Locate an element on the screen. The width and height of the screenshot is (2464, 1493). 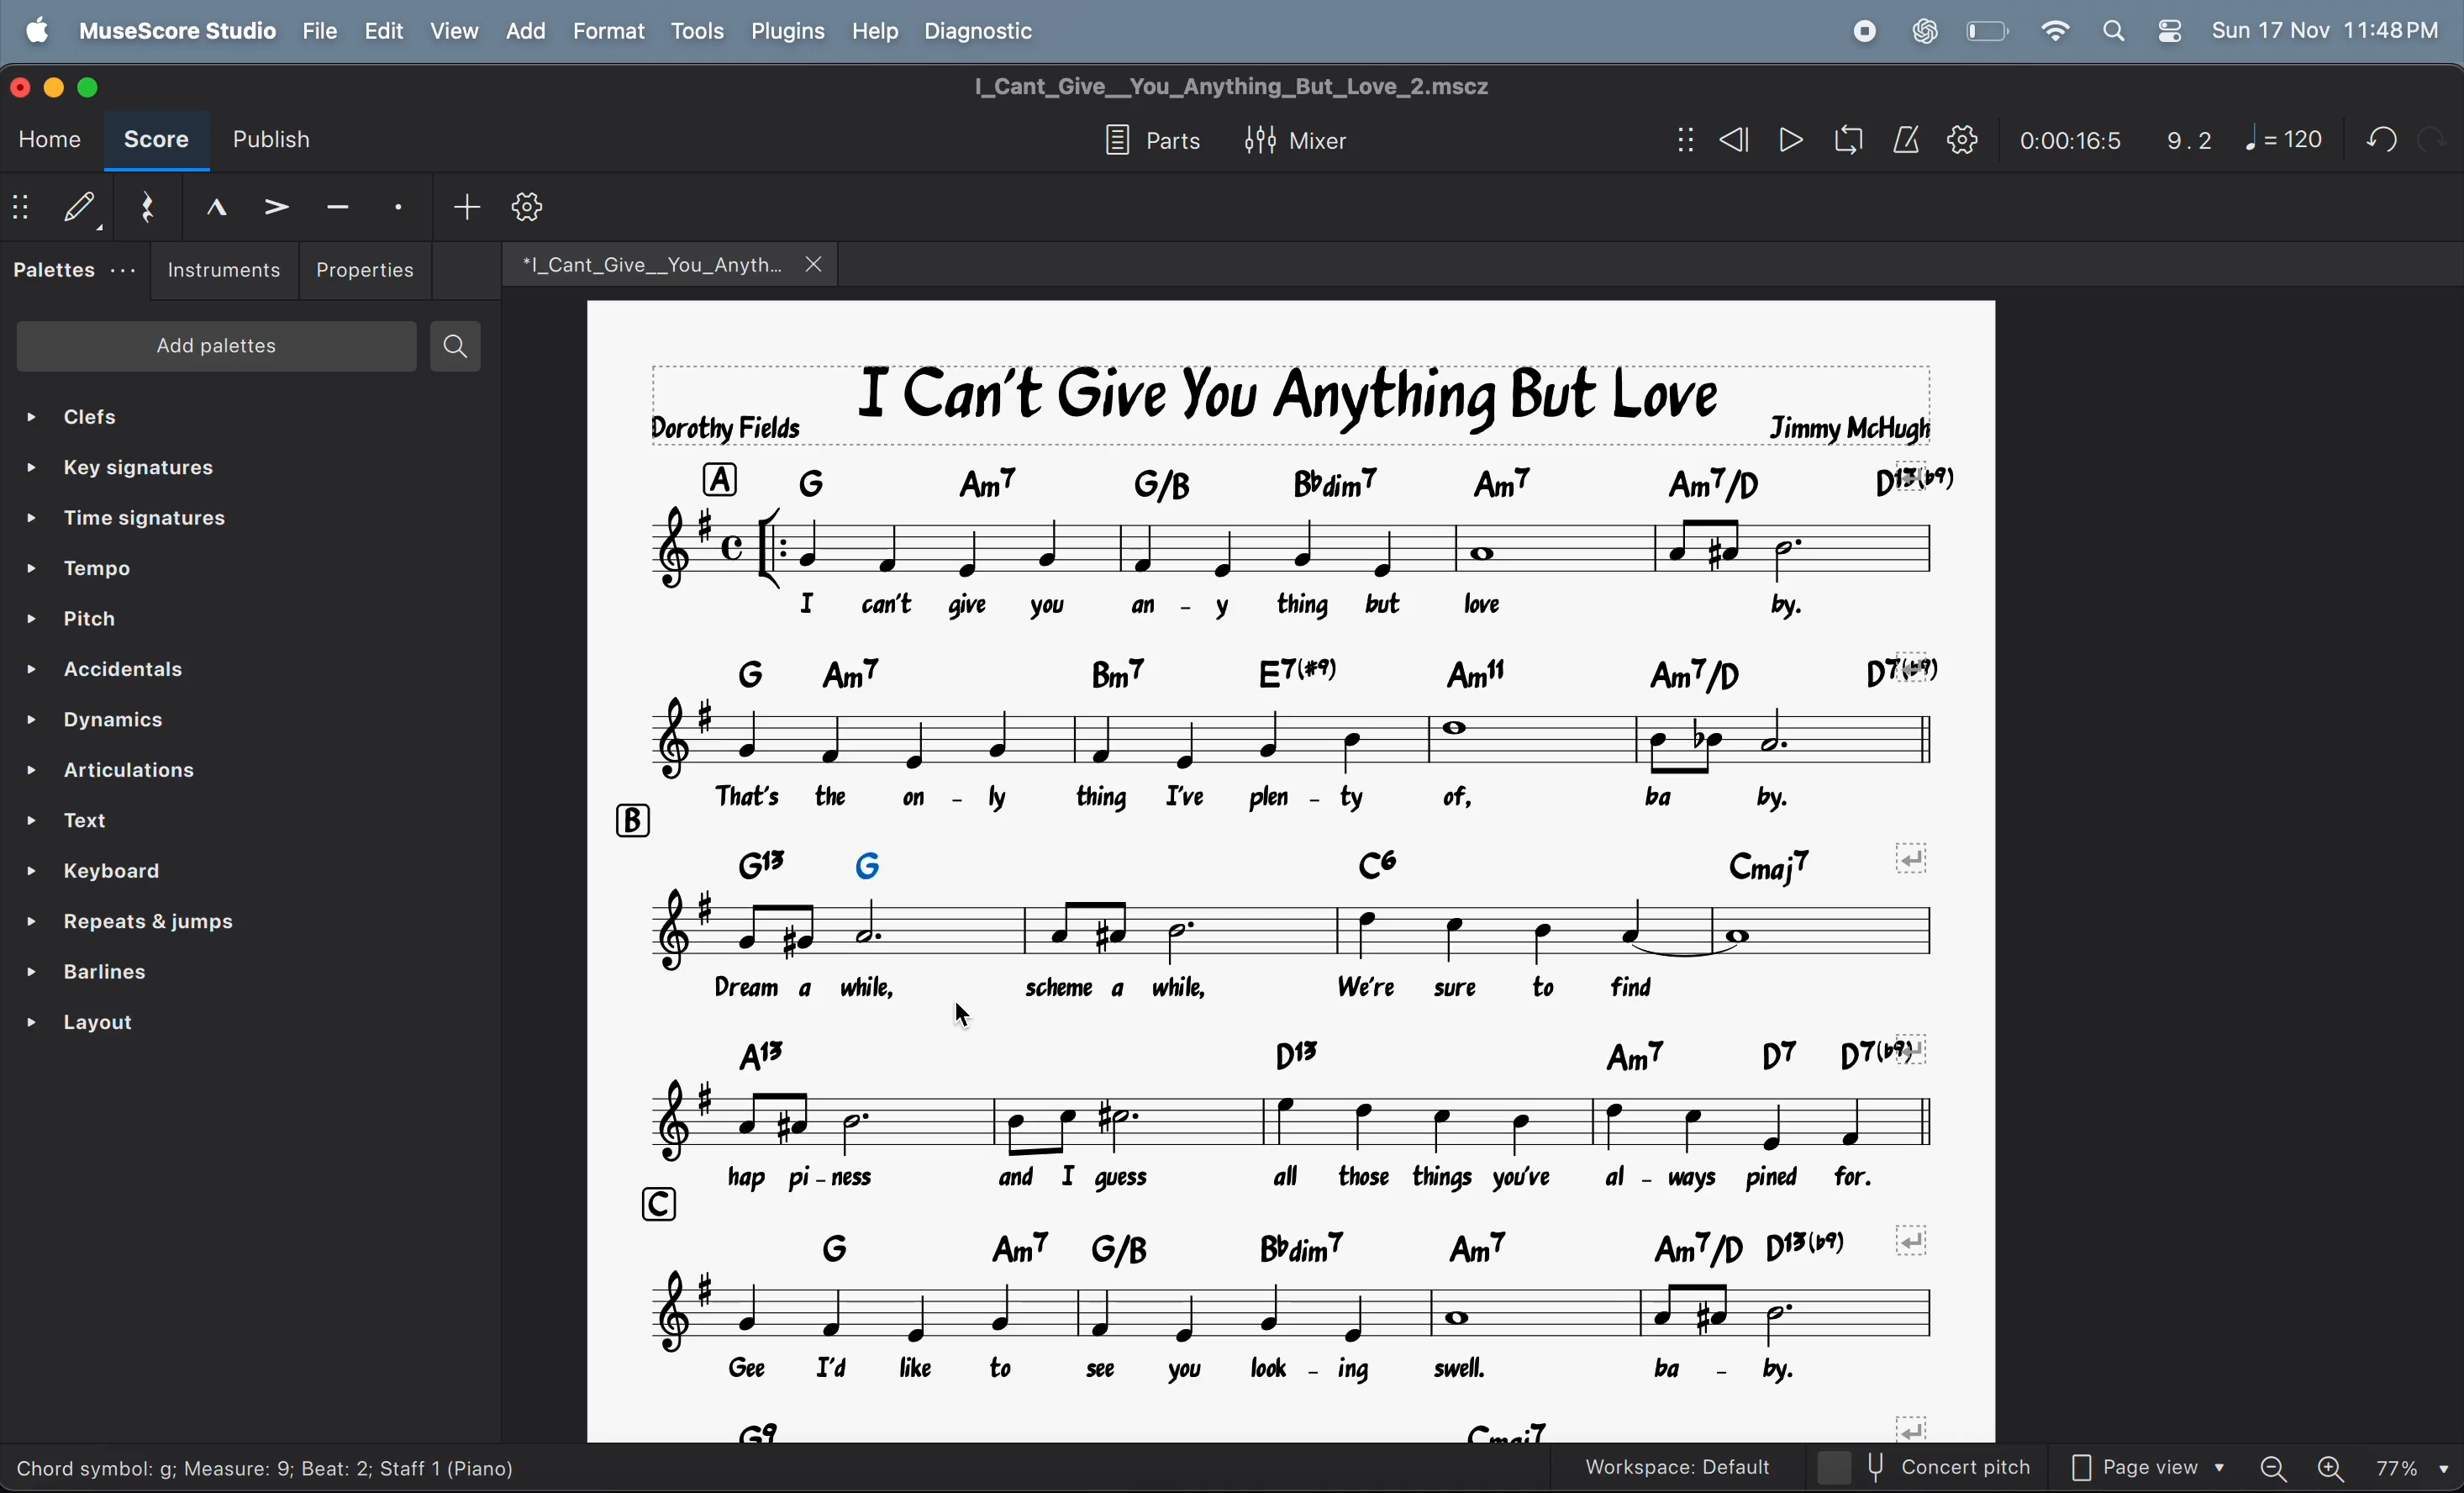
minimize is located at coordinates (51, 86).